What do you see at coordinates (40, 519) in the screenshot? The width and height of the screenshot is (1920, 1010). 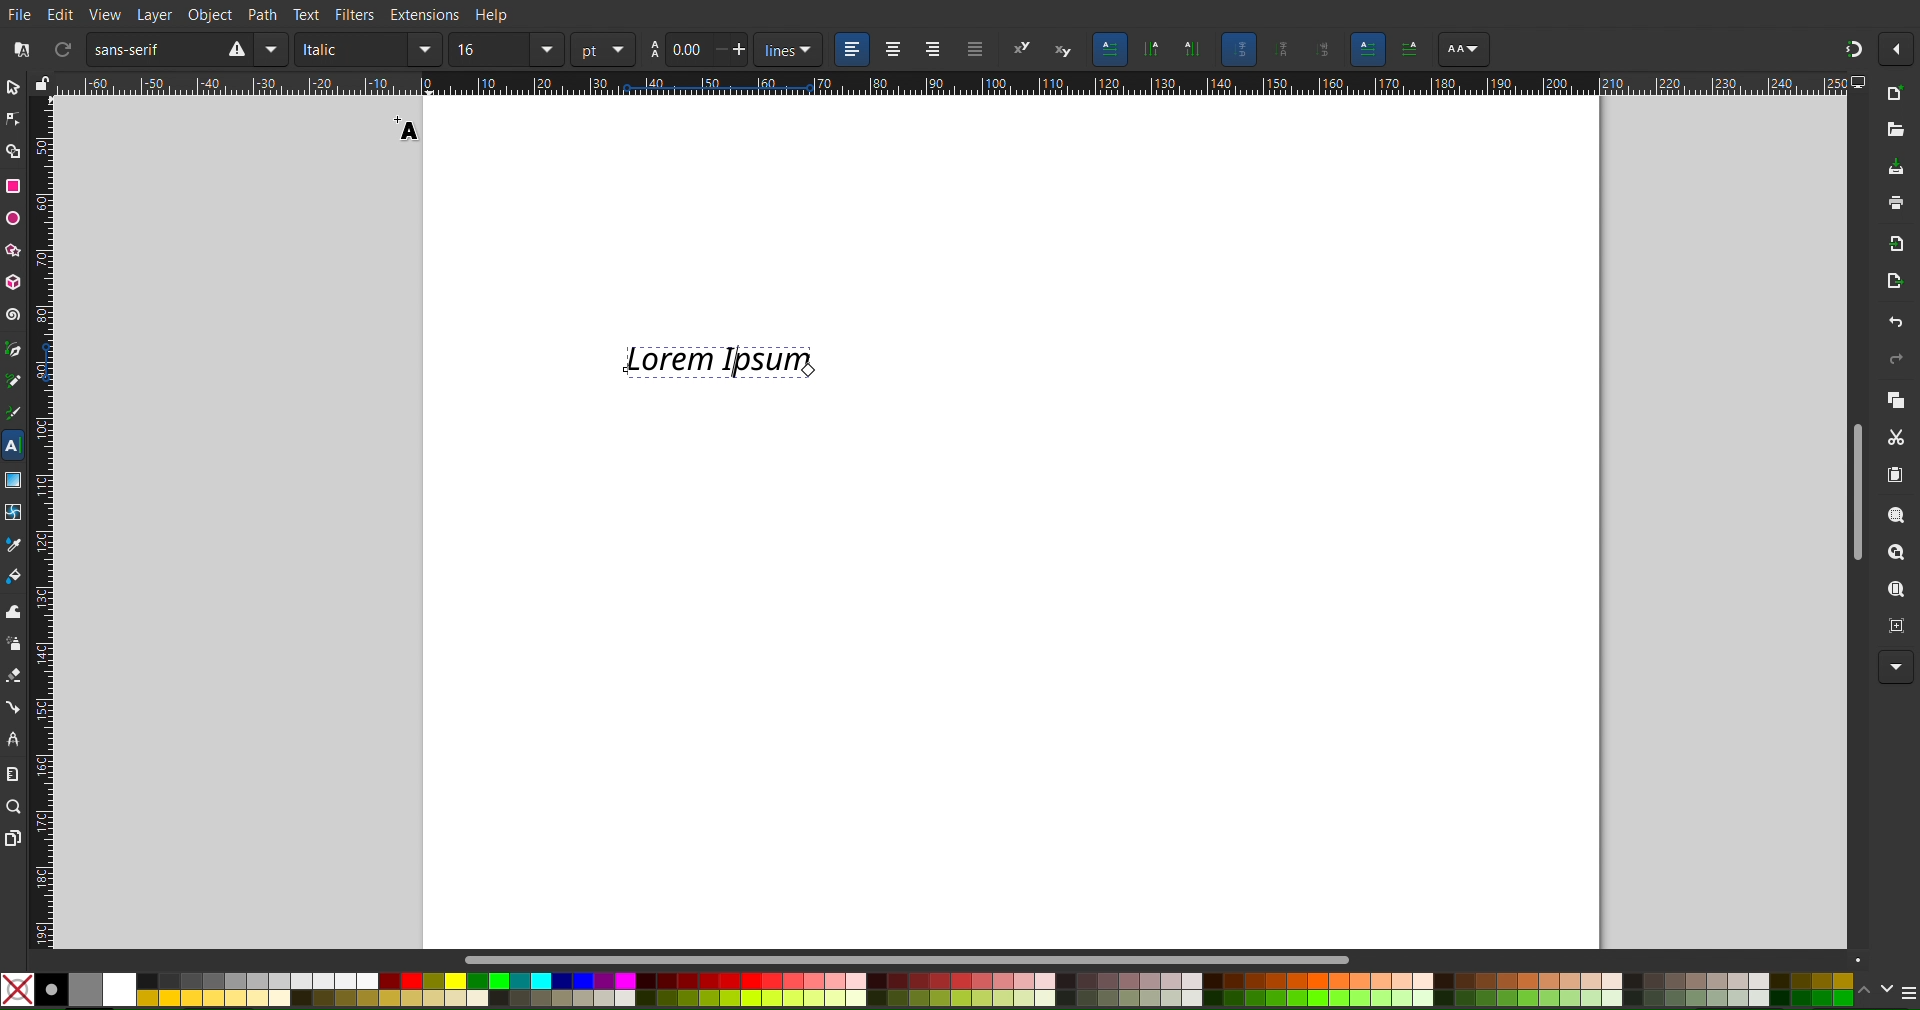 I see `Vertical Ruler` at bounding box center [40, 519].